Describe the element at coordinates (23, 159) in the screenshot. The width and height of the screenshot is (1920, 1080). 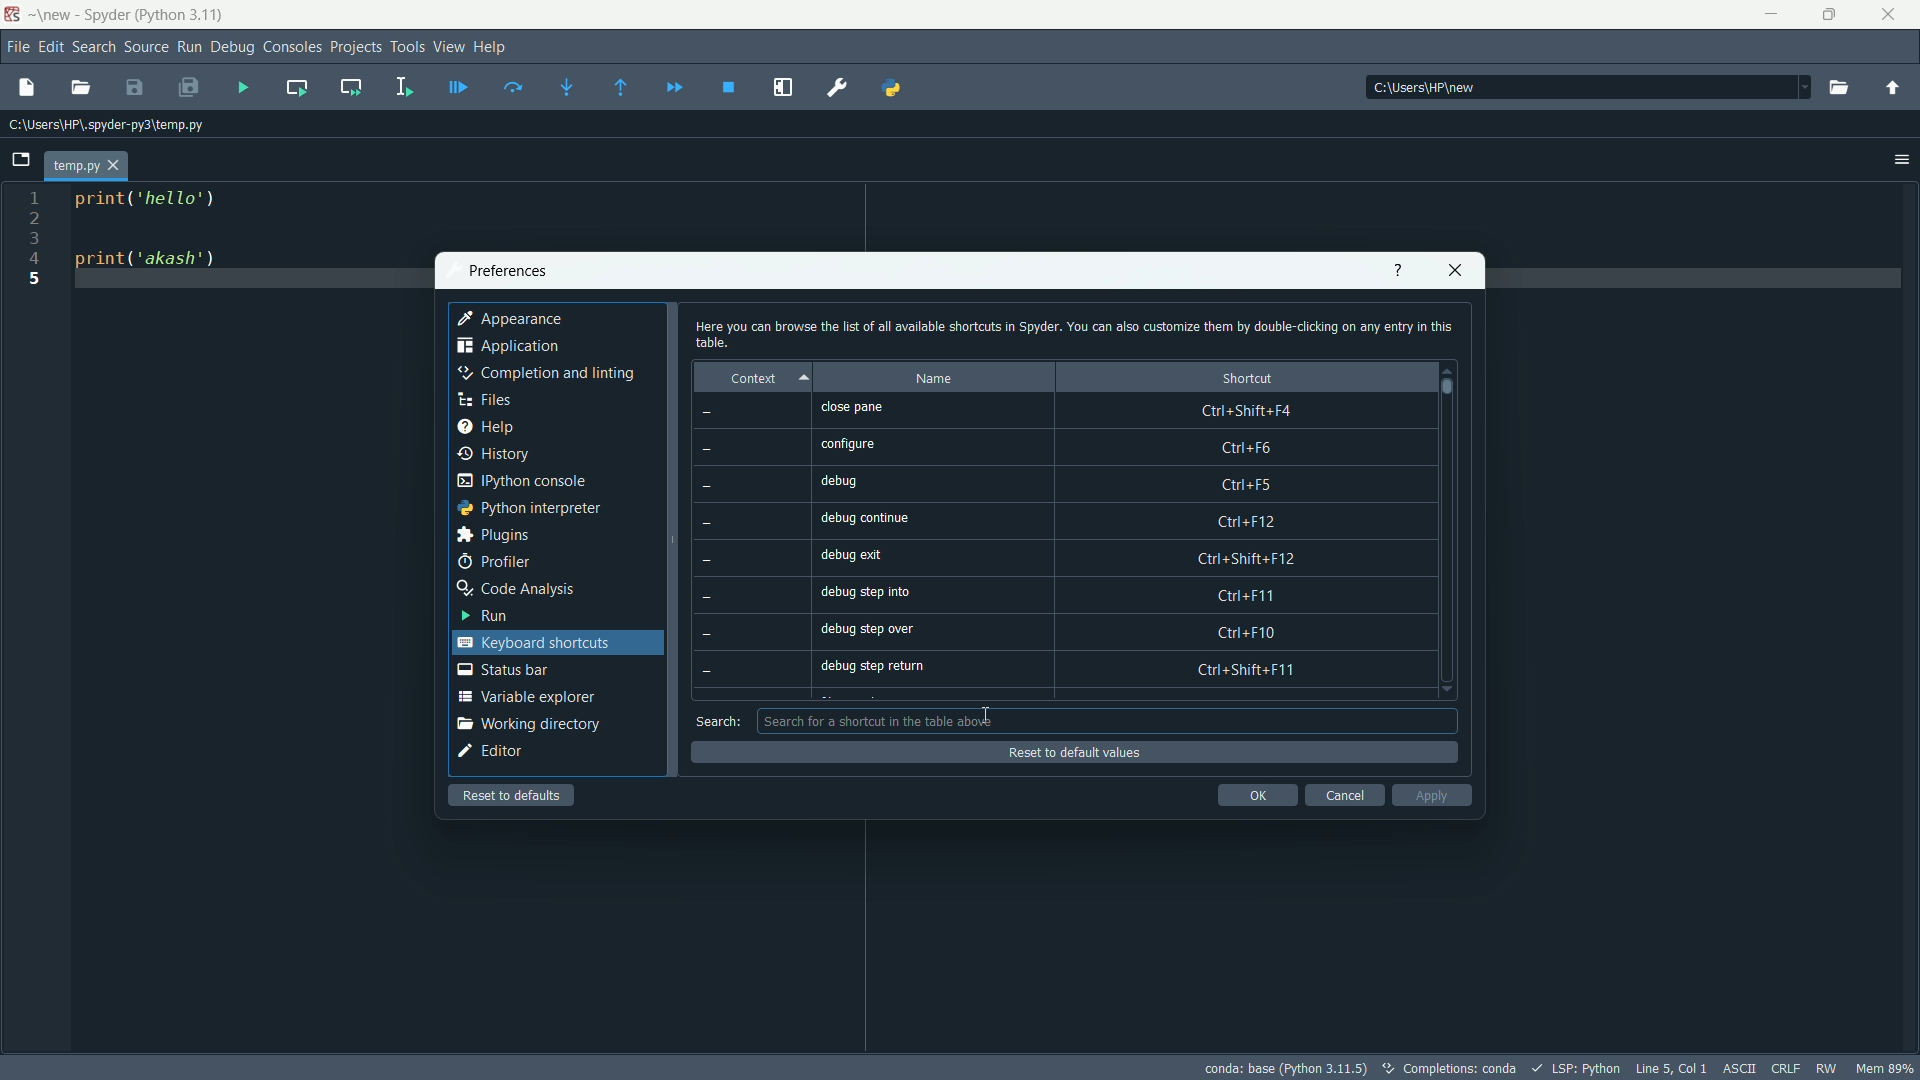
I see `browse tabs` at that location.